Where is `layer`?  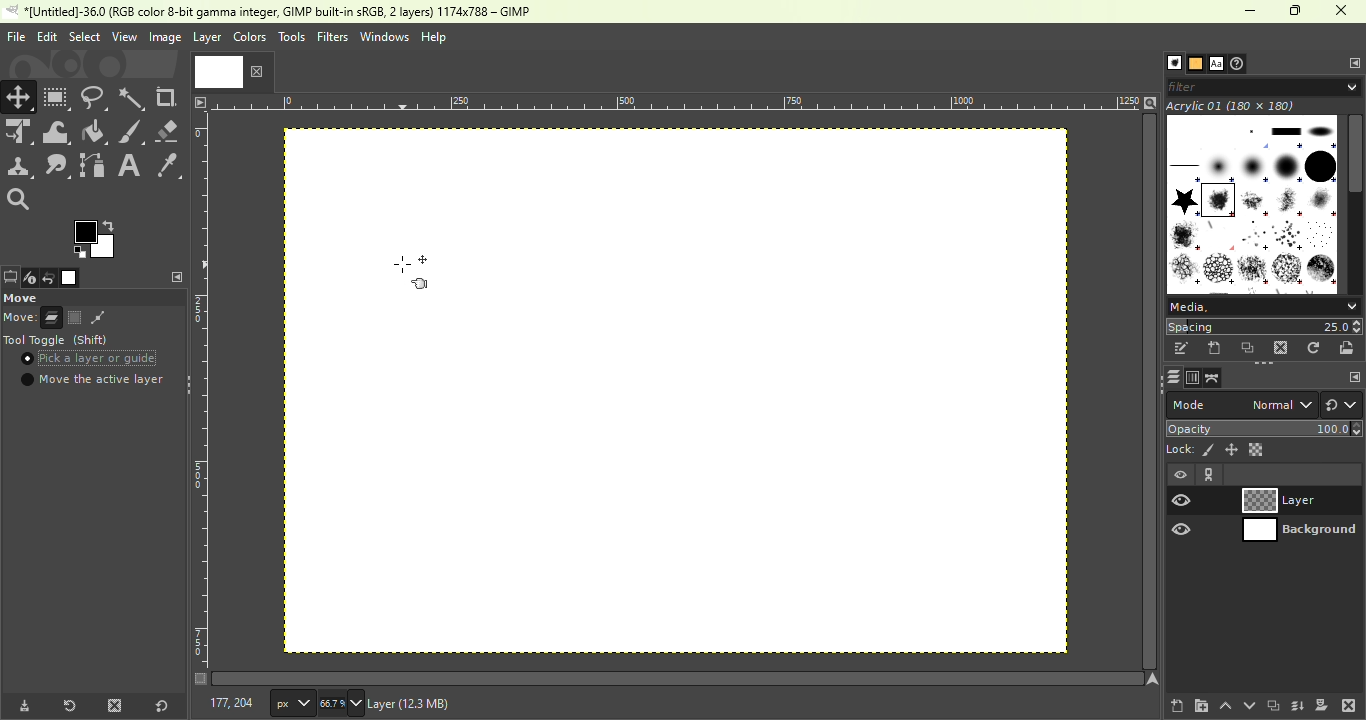
layer is located at coordinates (451, 706).